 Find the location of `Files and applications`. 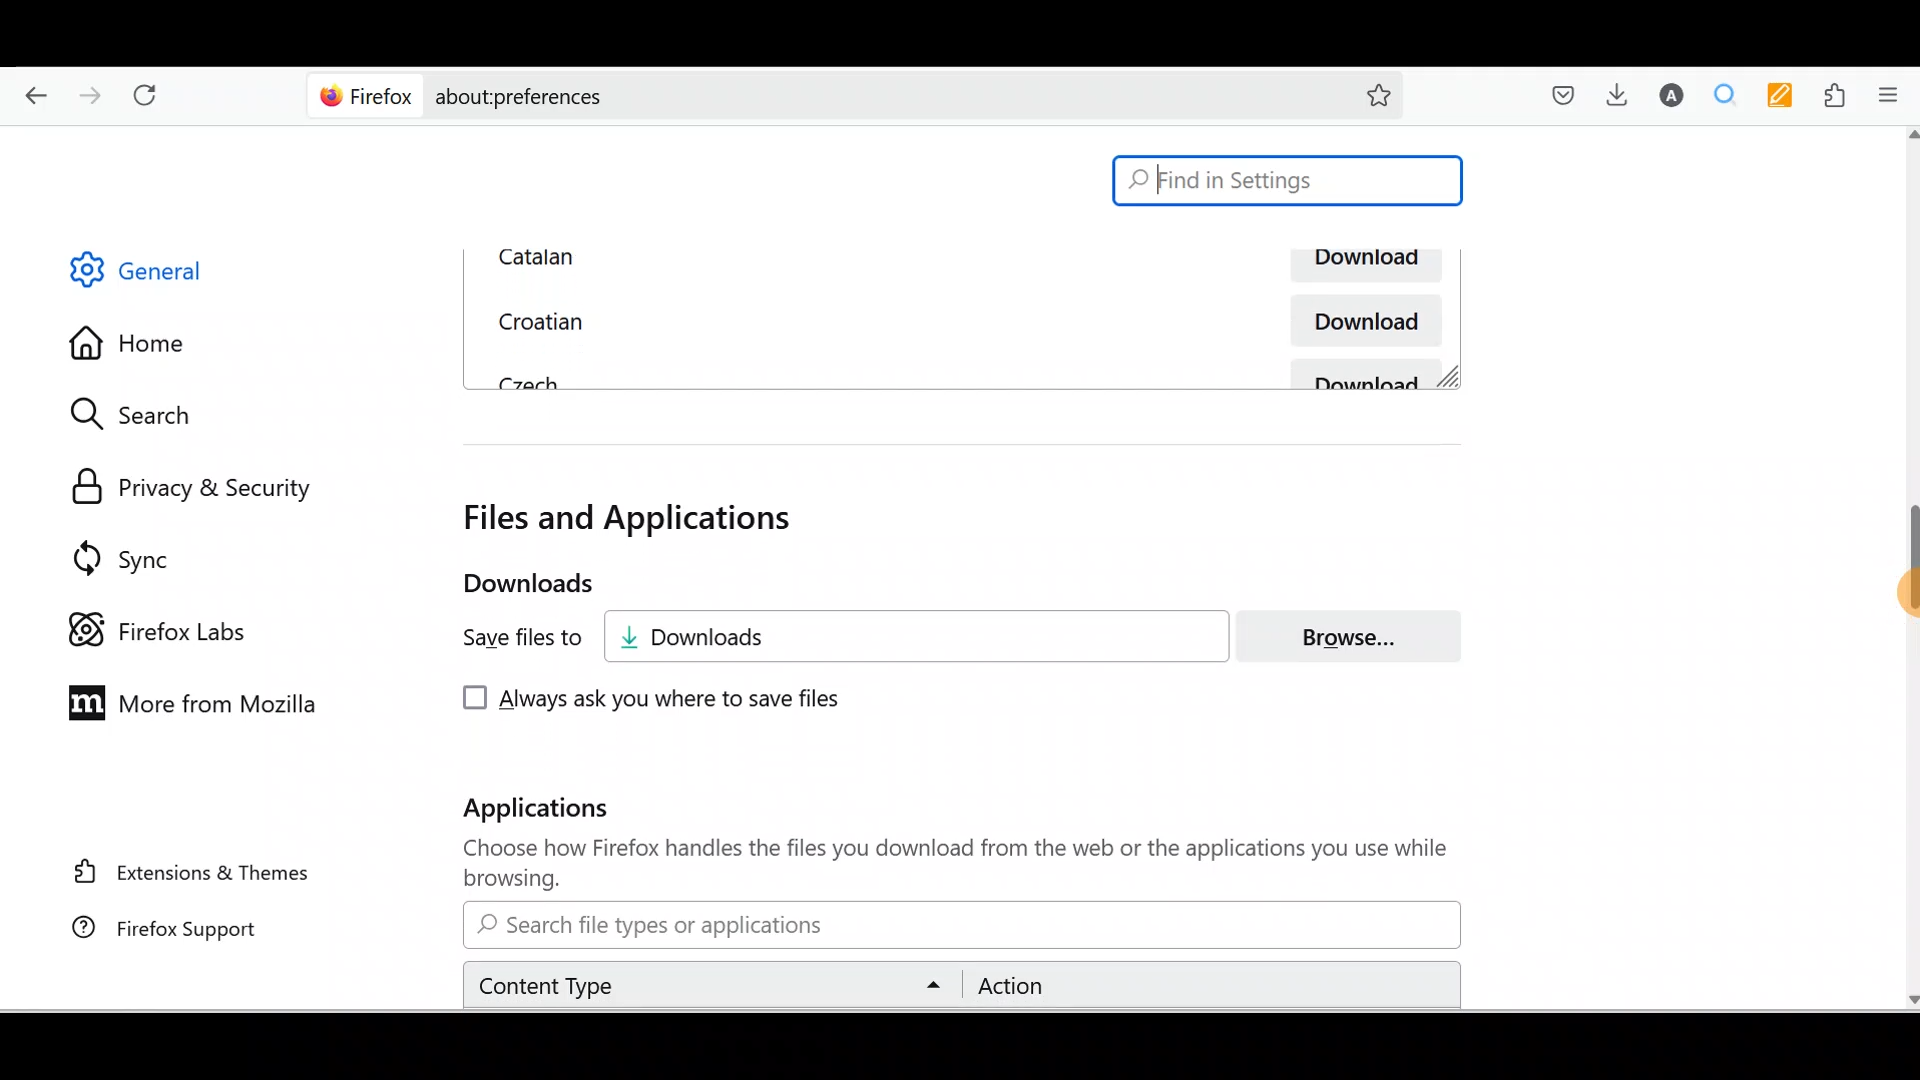

Files and applications is located at coordinates (634, 518).